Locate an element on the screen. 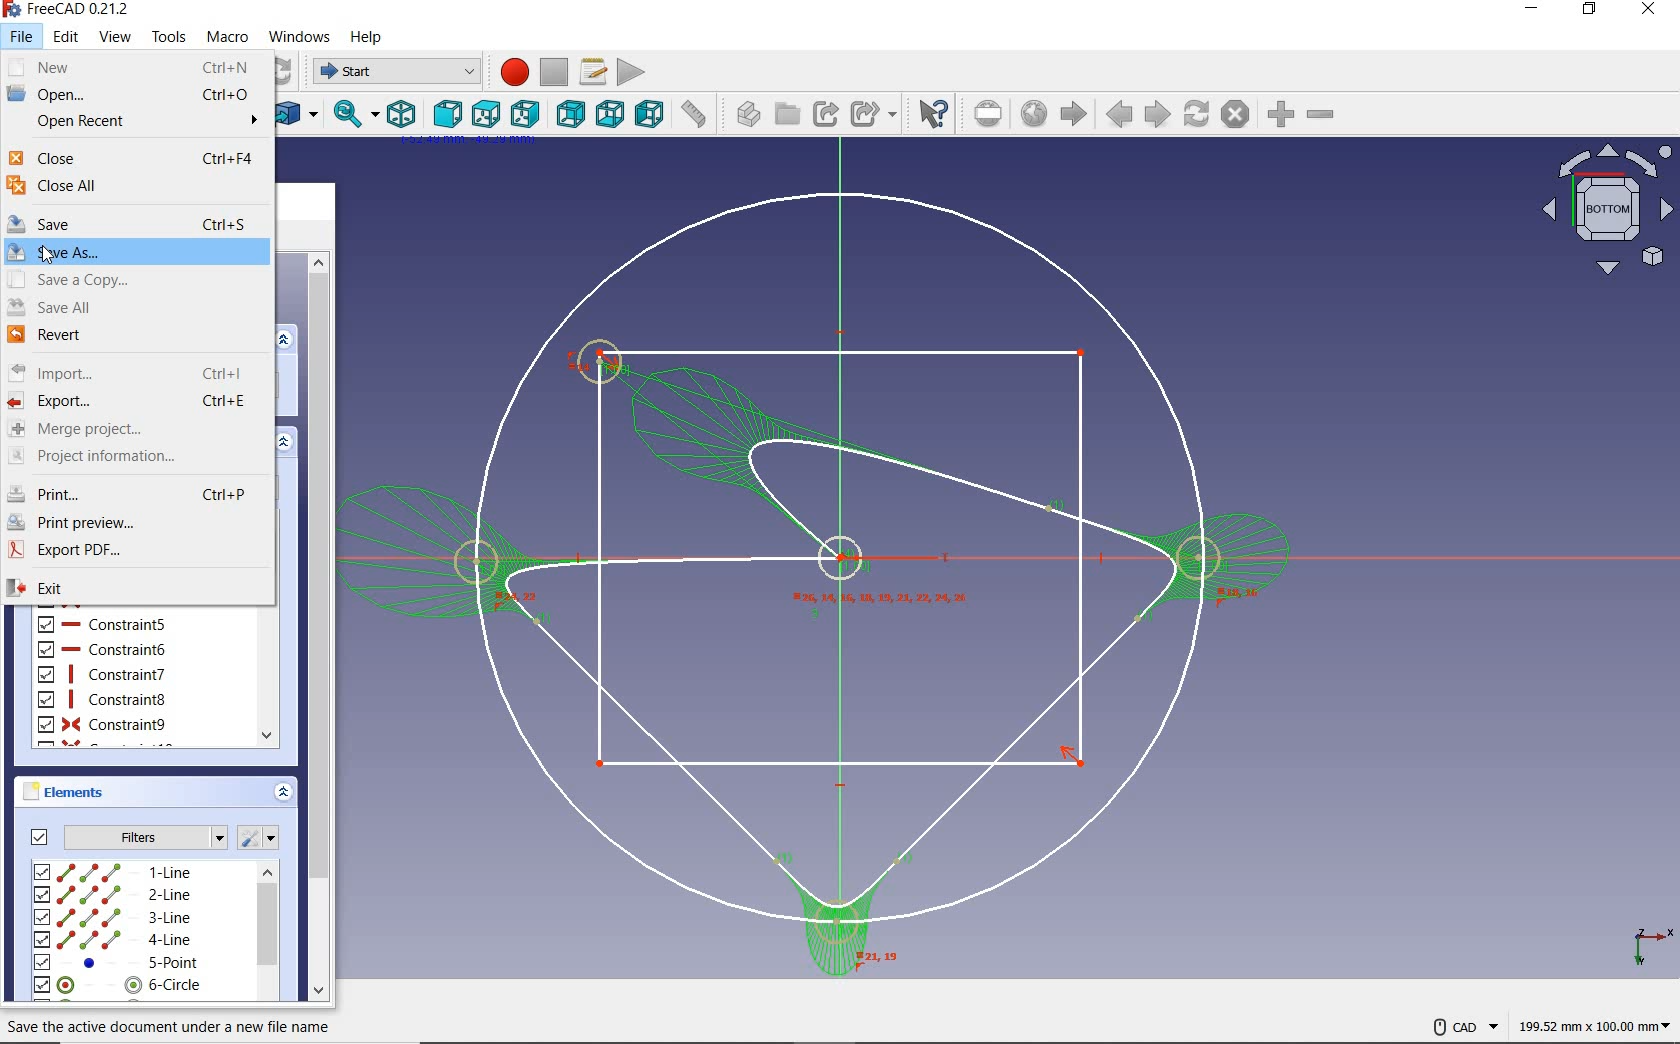 The image size is (1680, 1044). scrollbar is located at coordinates (319, 624).